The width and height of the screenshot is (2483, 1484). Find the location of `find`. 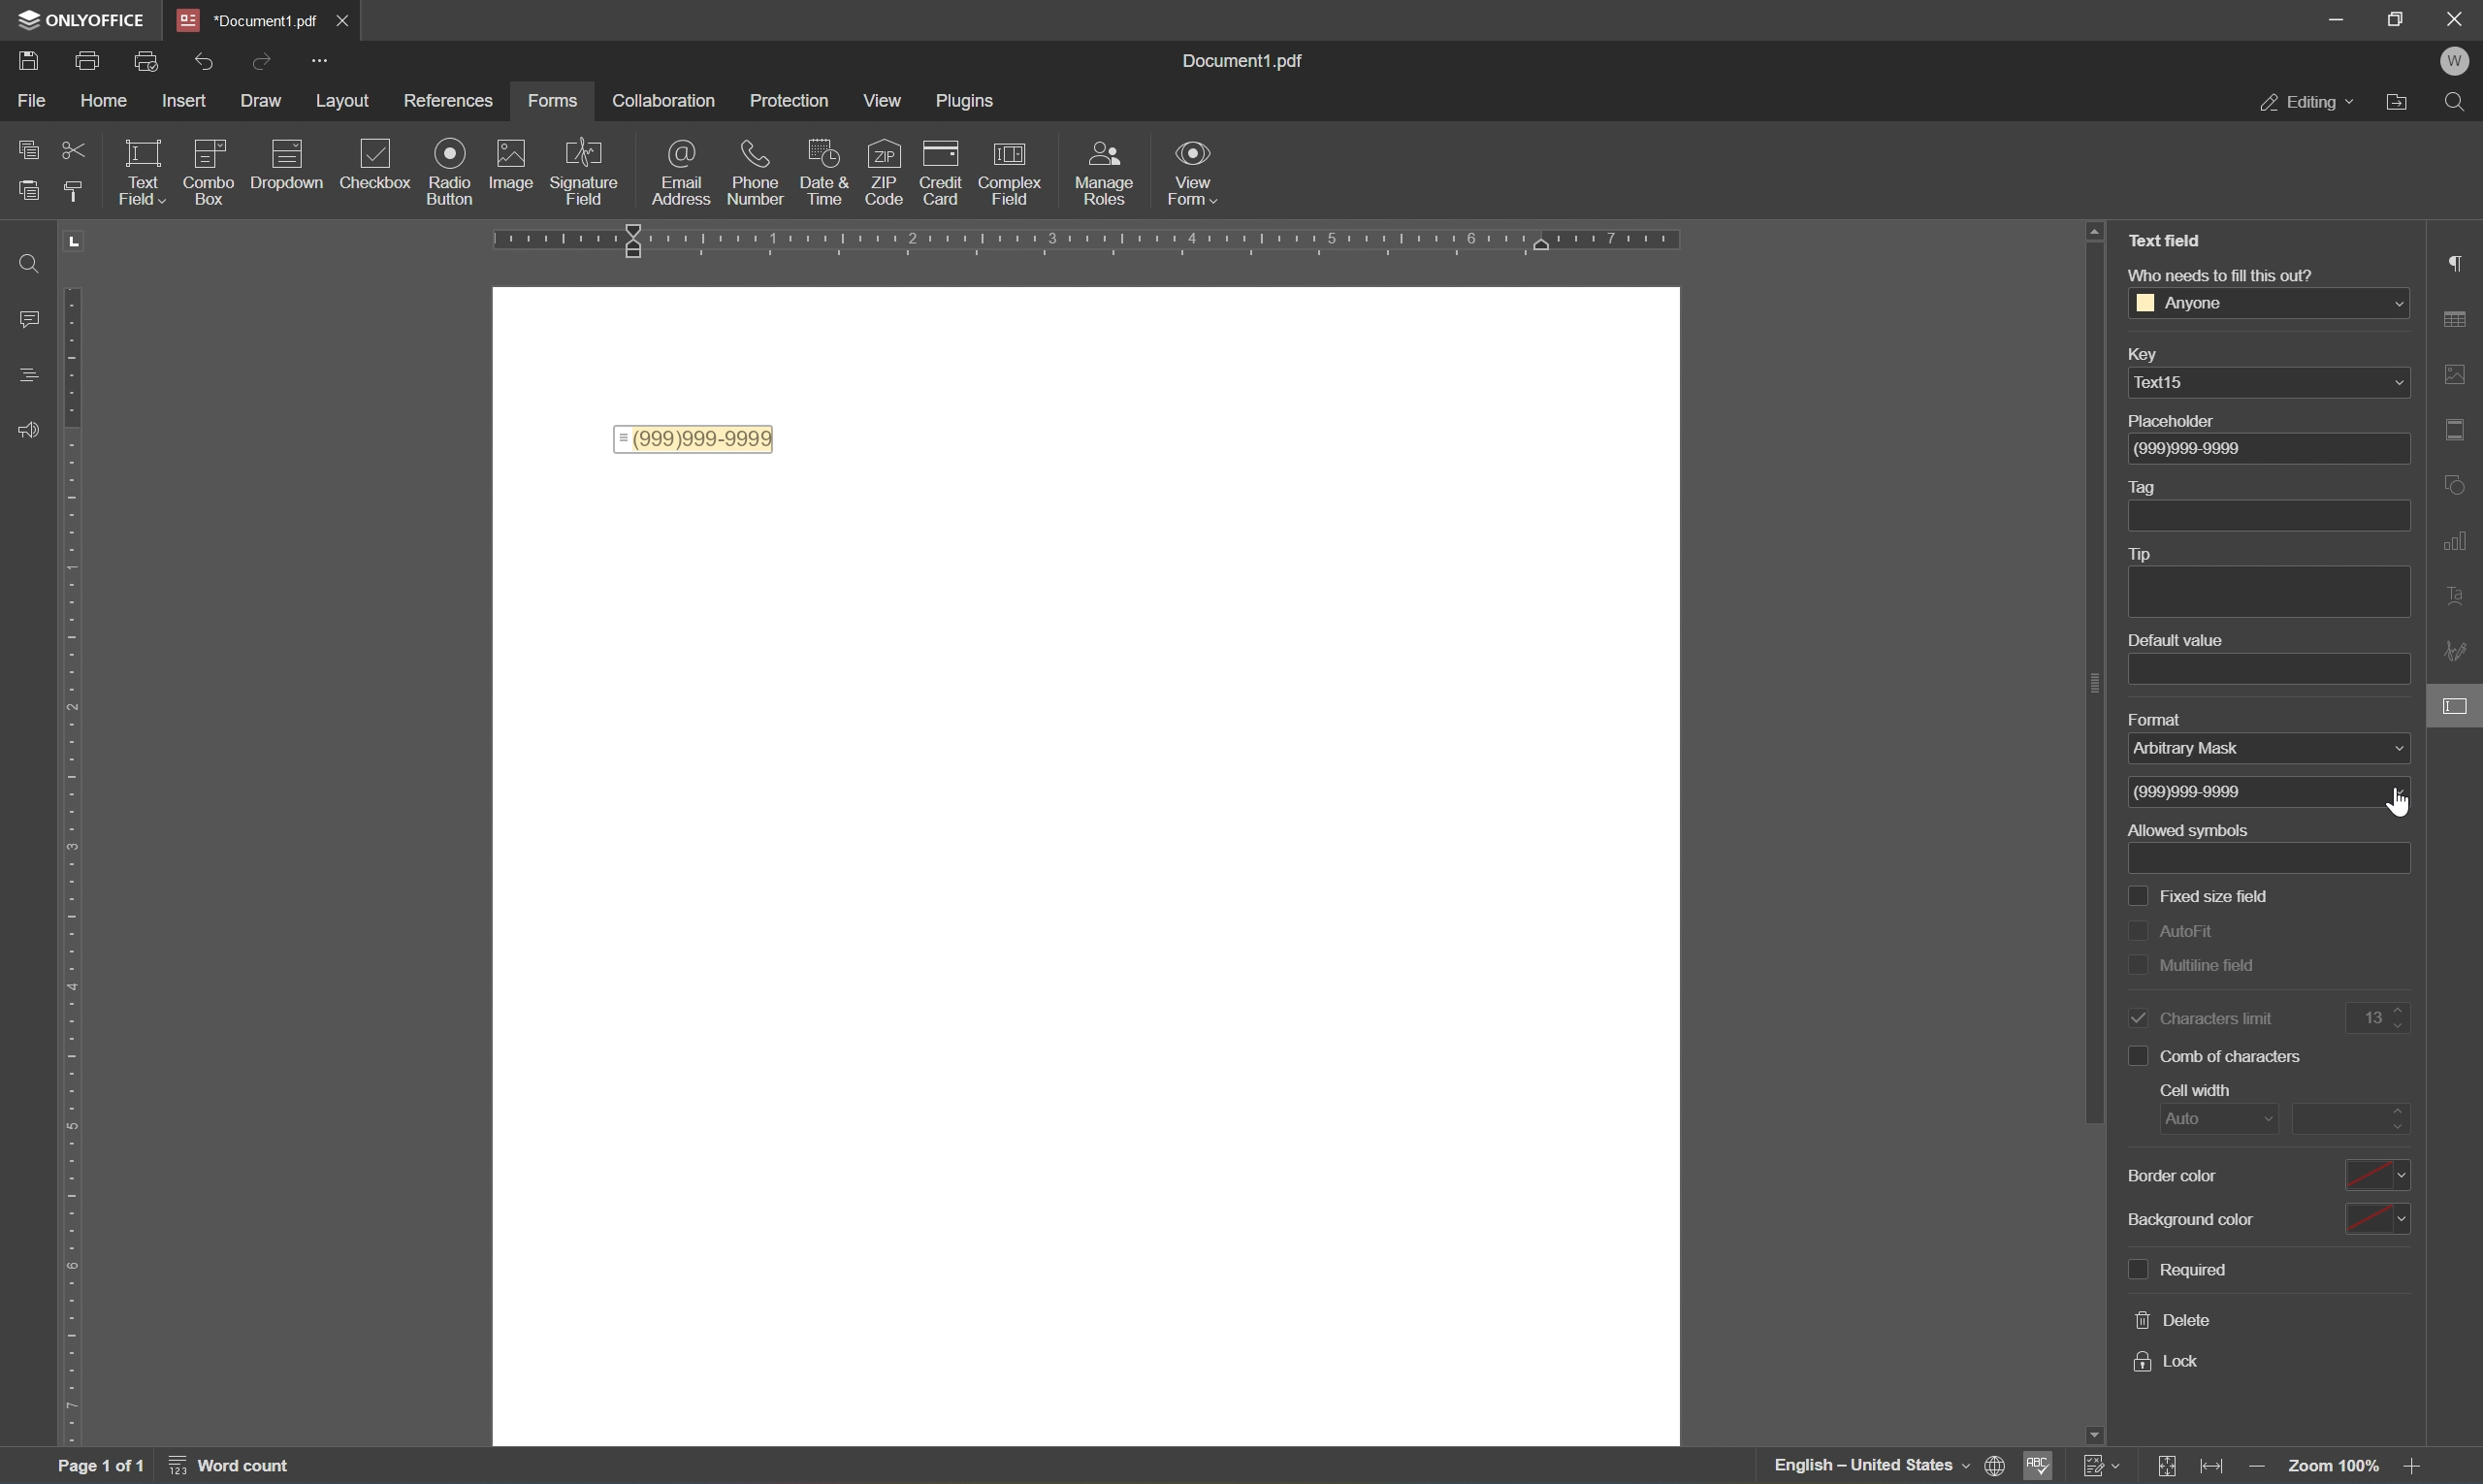

find is located at coordinates (19, 265).